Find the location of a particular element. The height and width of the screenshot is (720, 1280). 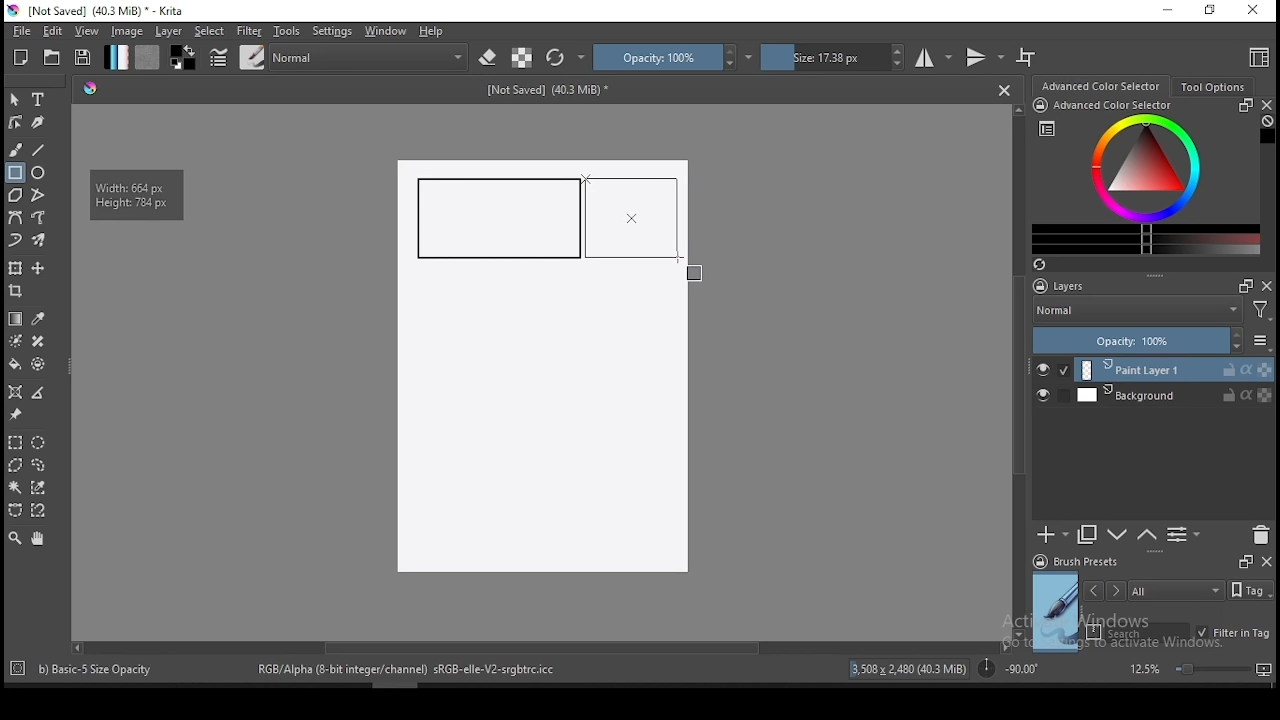

assistant tool is located at coordinates (15, 392).